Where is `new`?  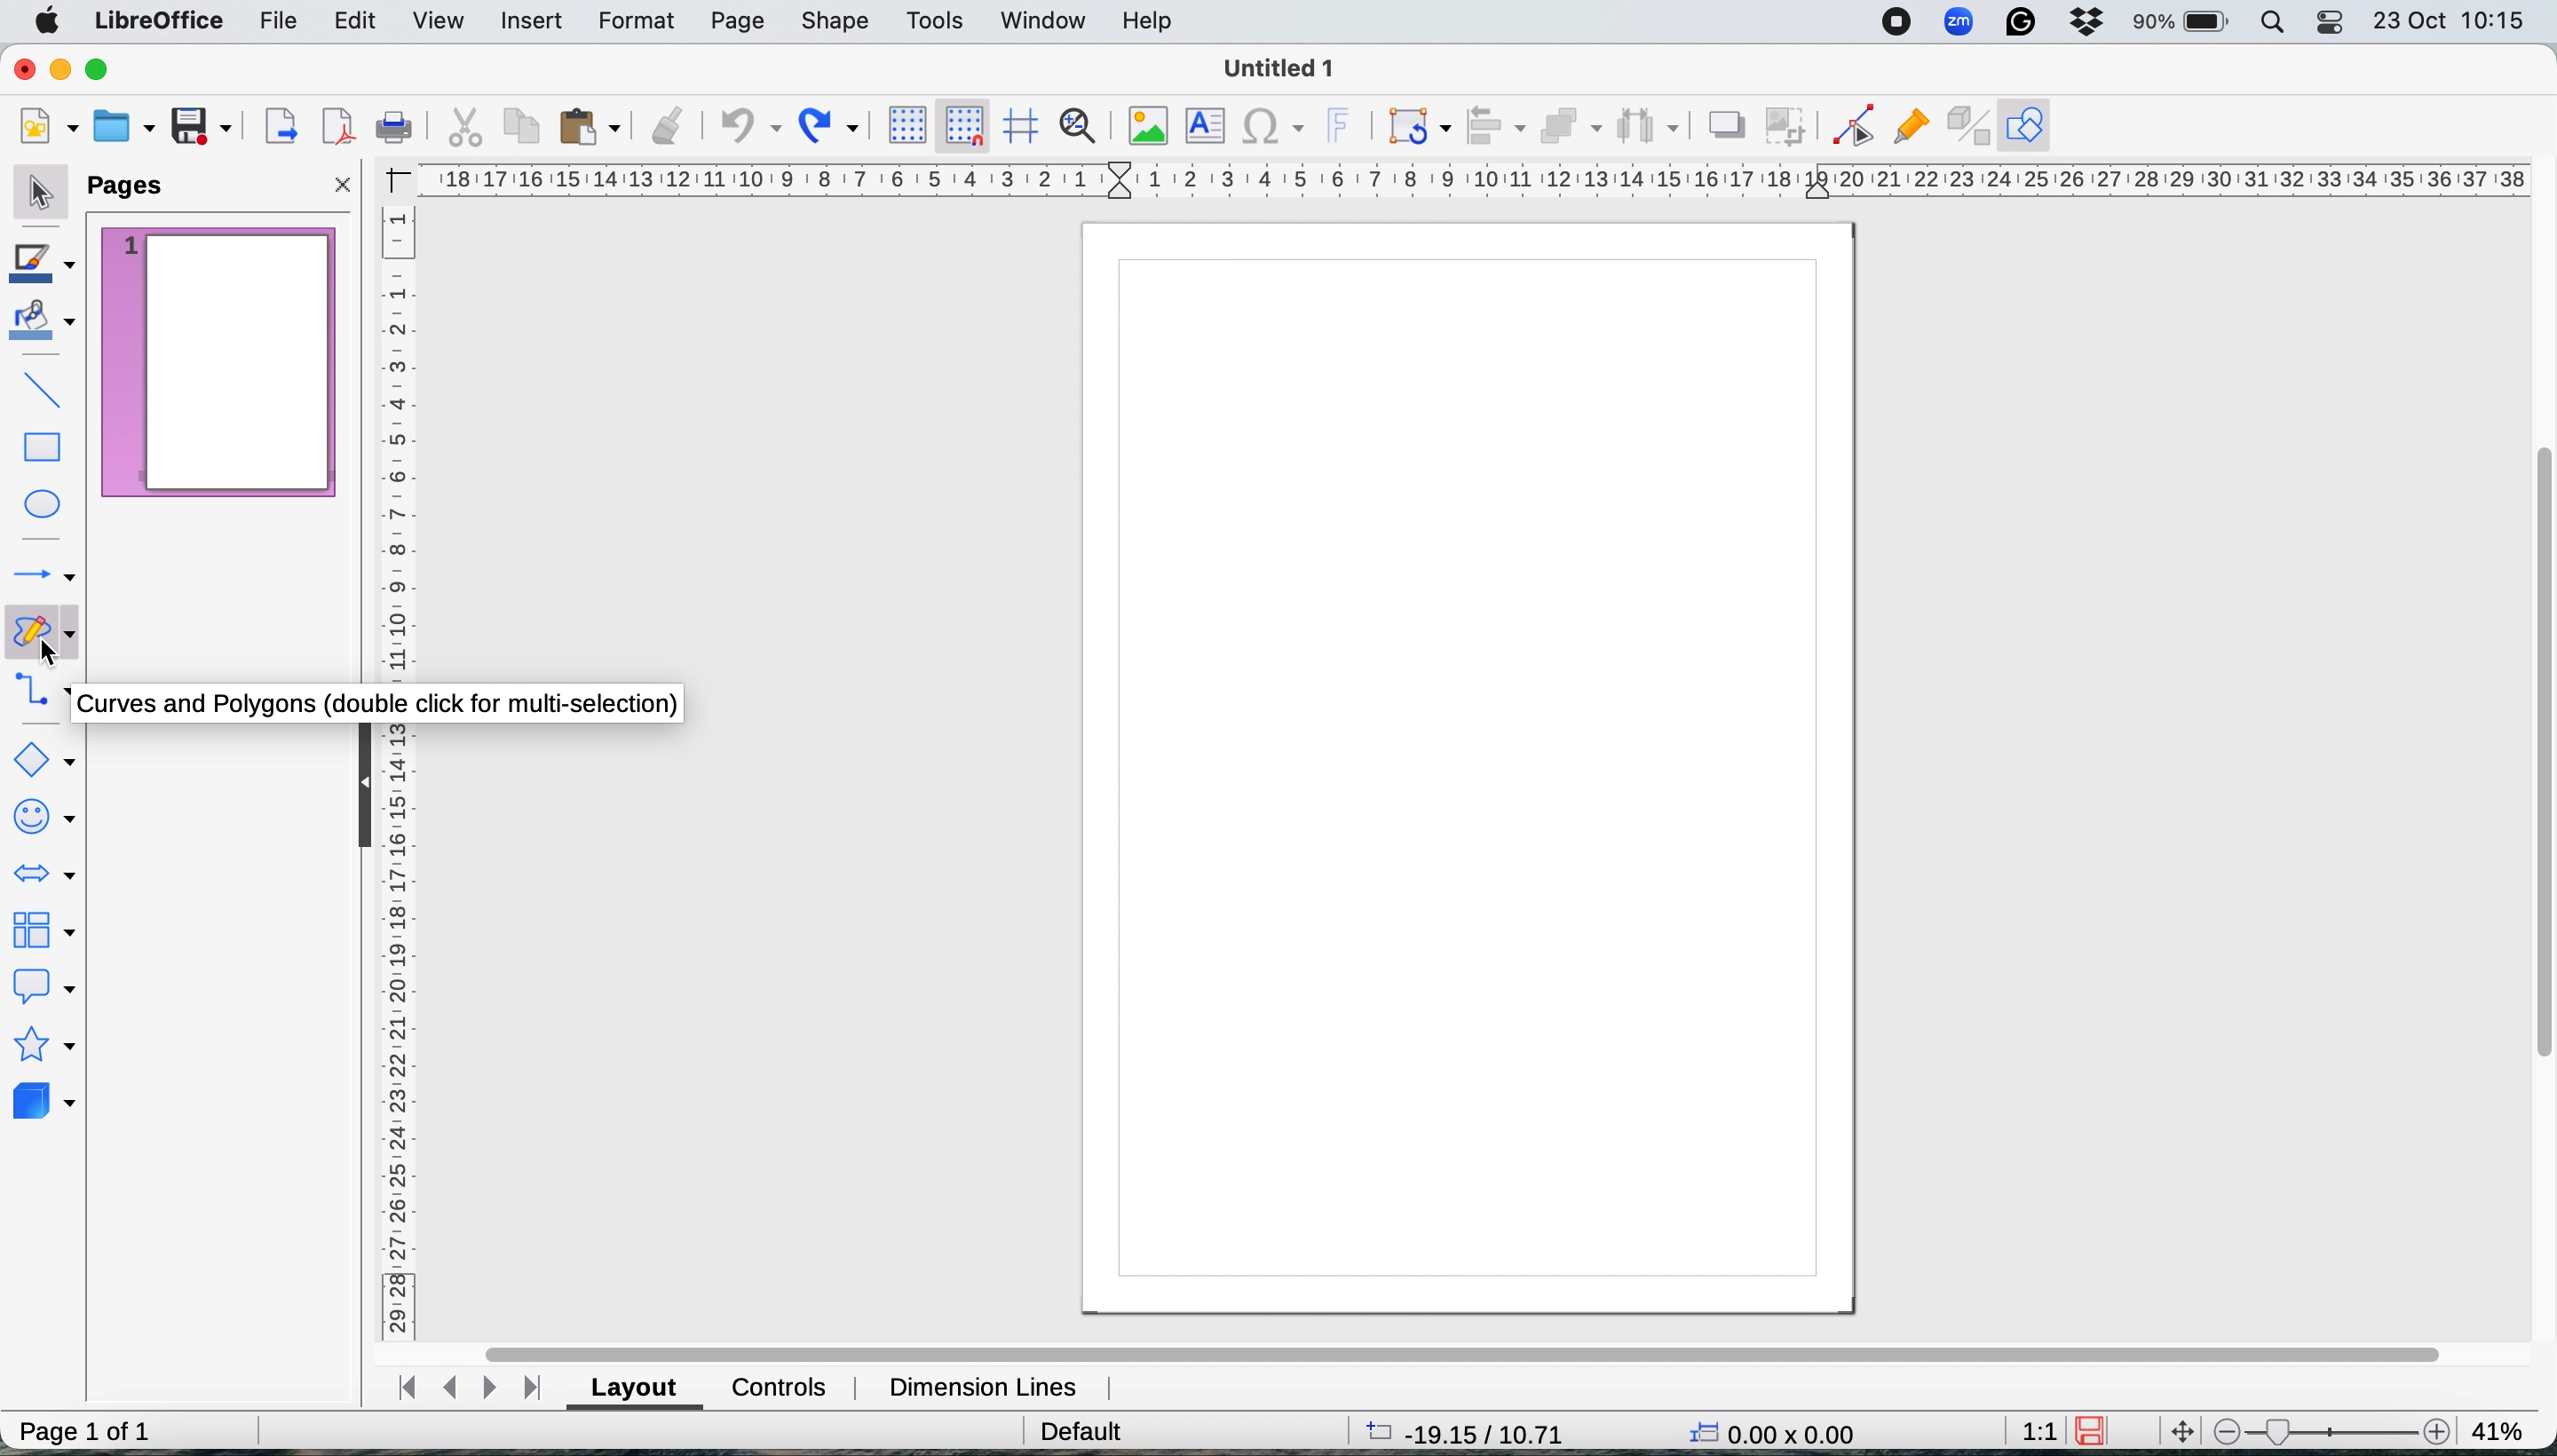
new is located at coordinates (47, 125).